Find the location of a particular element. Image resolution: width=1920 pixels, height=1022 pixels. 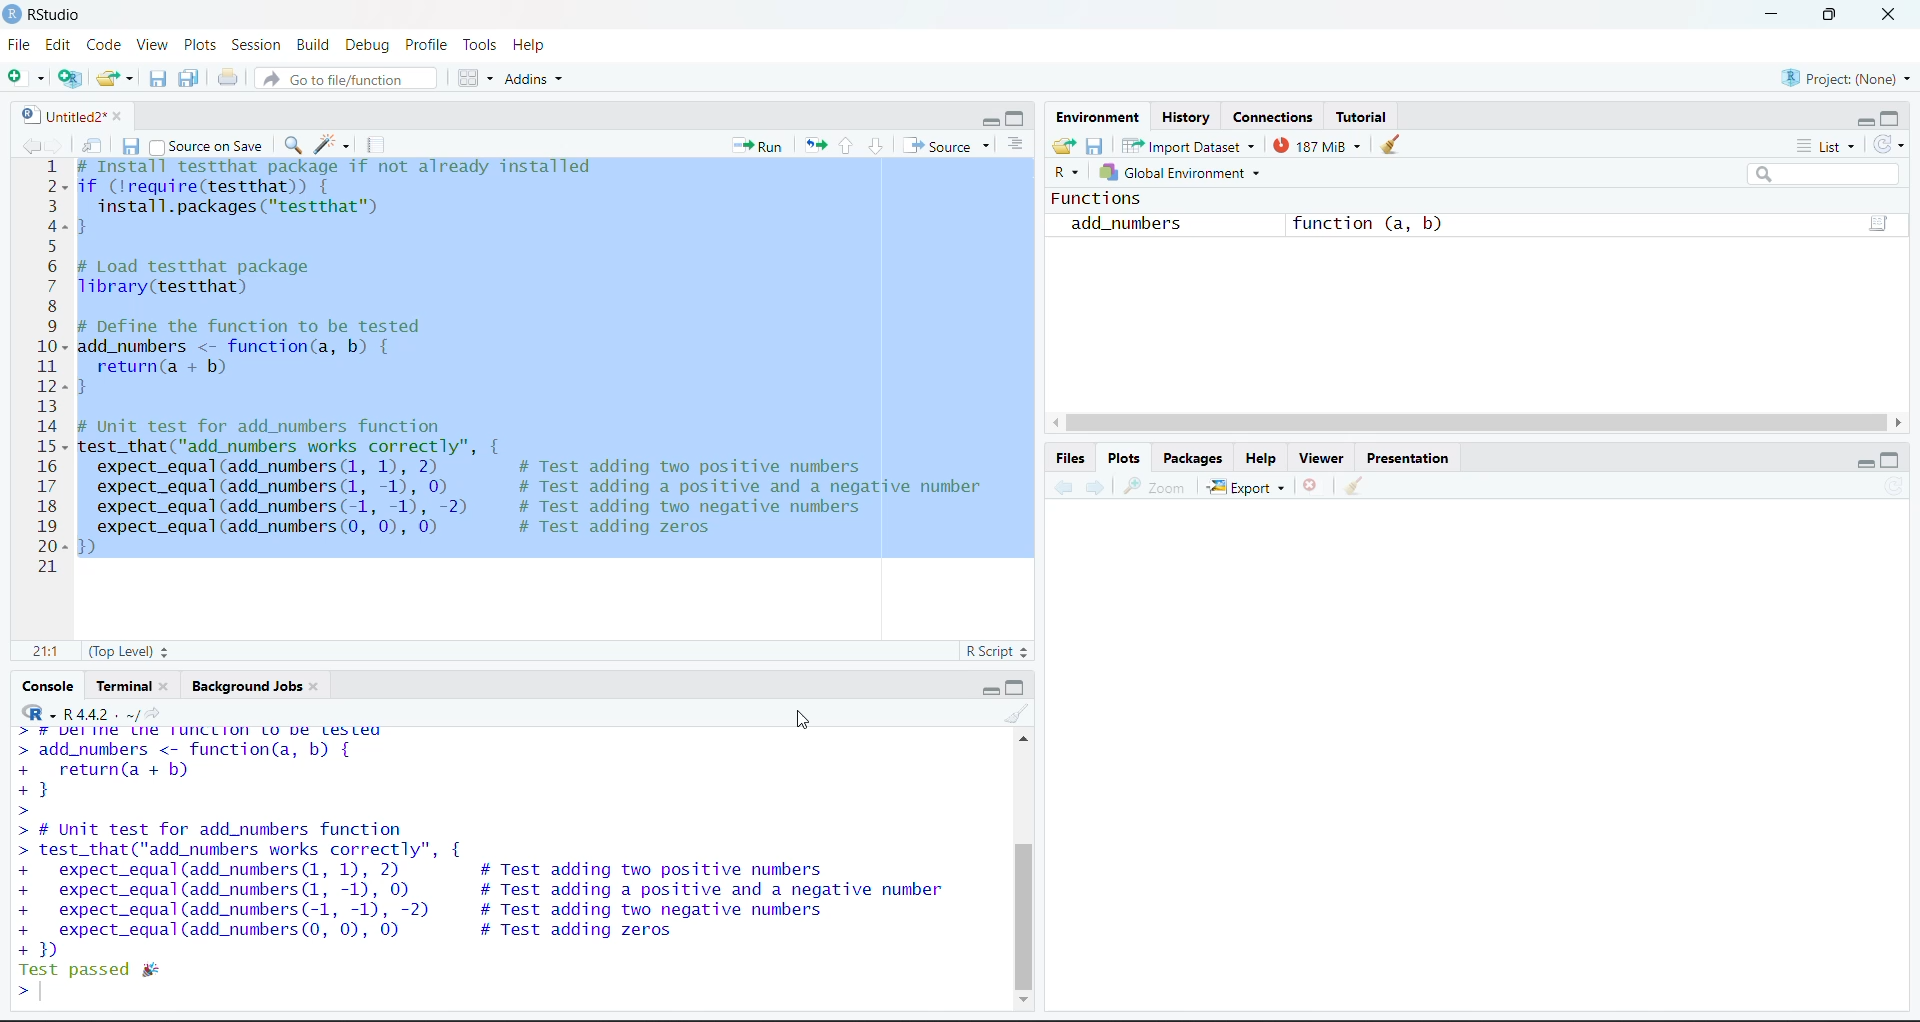

Load workspace is located at coordinates (1063, 148).